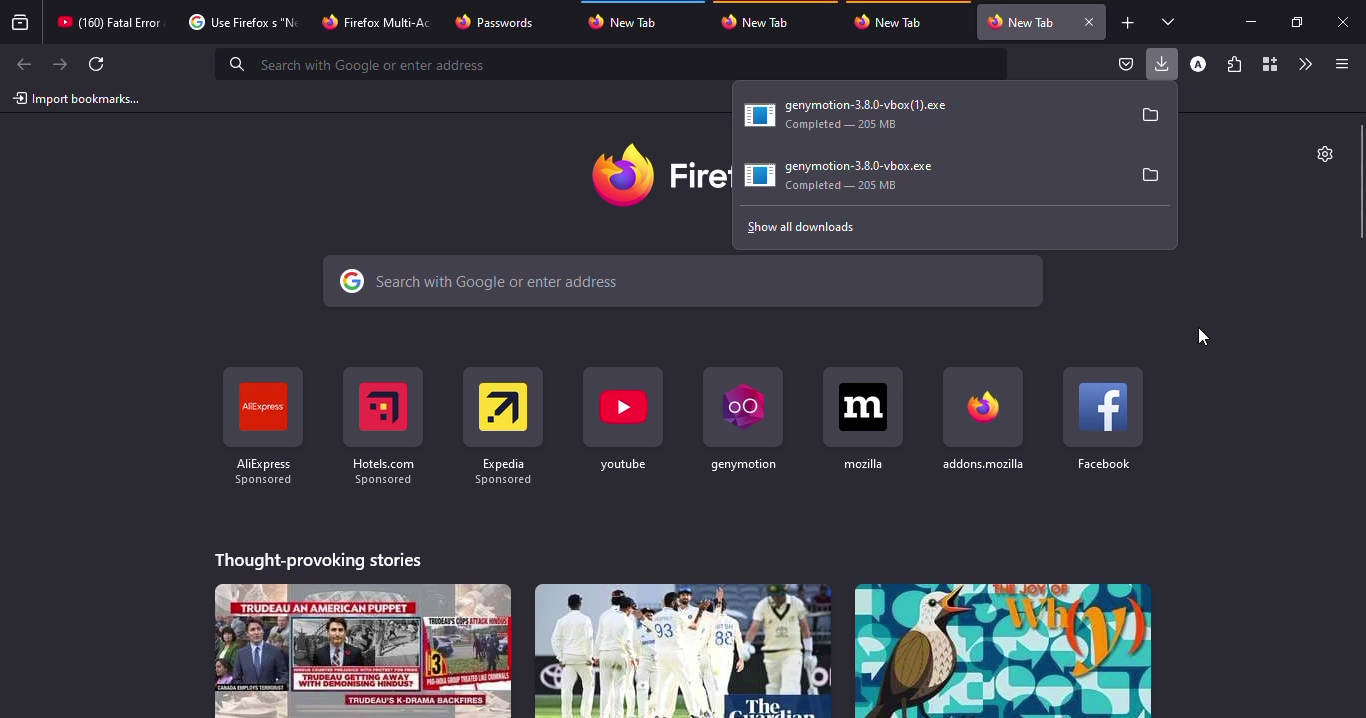  What do you see at coordinates (497, 22) in the screenshot?
I see `tab` at bounding box center [497, 22].